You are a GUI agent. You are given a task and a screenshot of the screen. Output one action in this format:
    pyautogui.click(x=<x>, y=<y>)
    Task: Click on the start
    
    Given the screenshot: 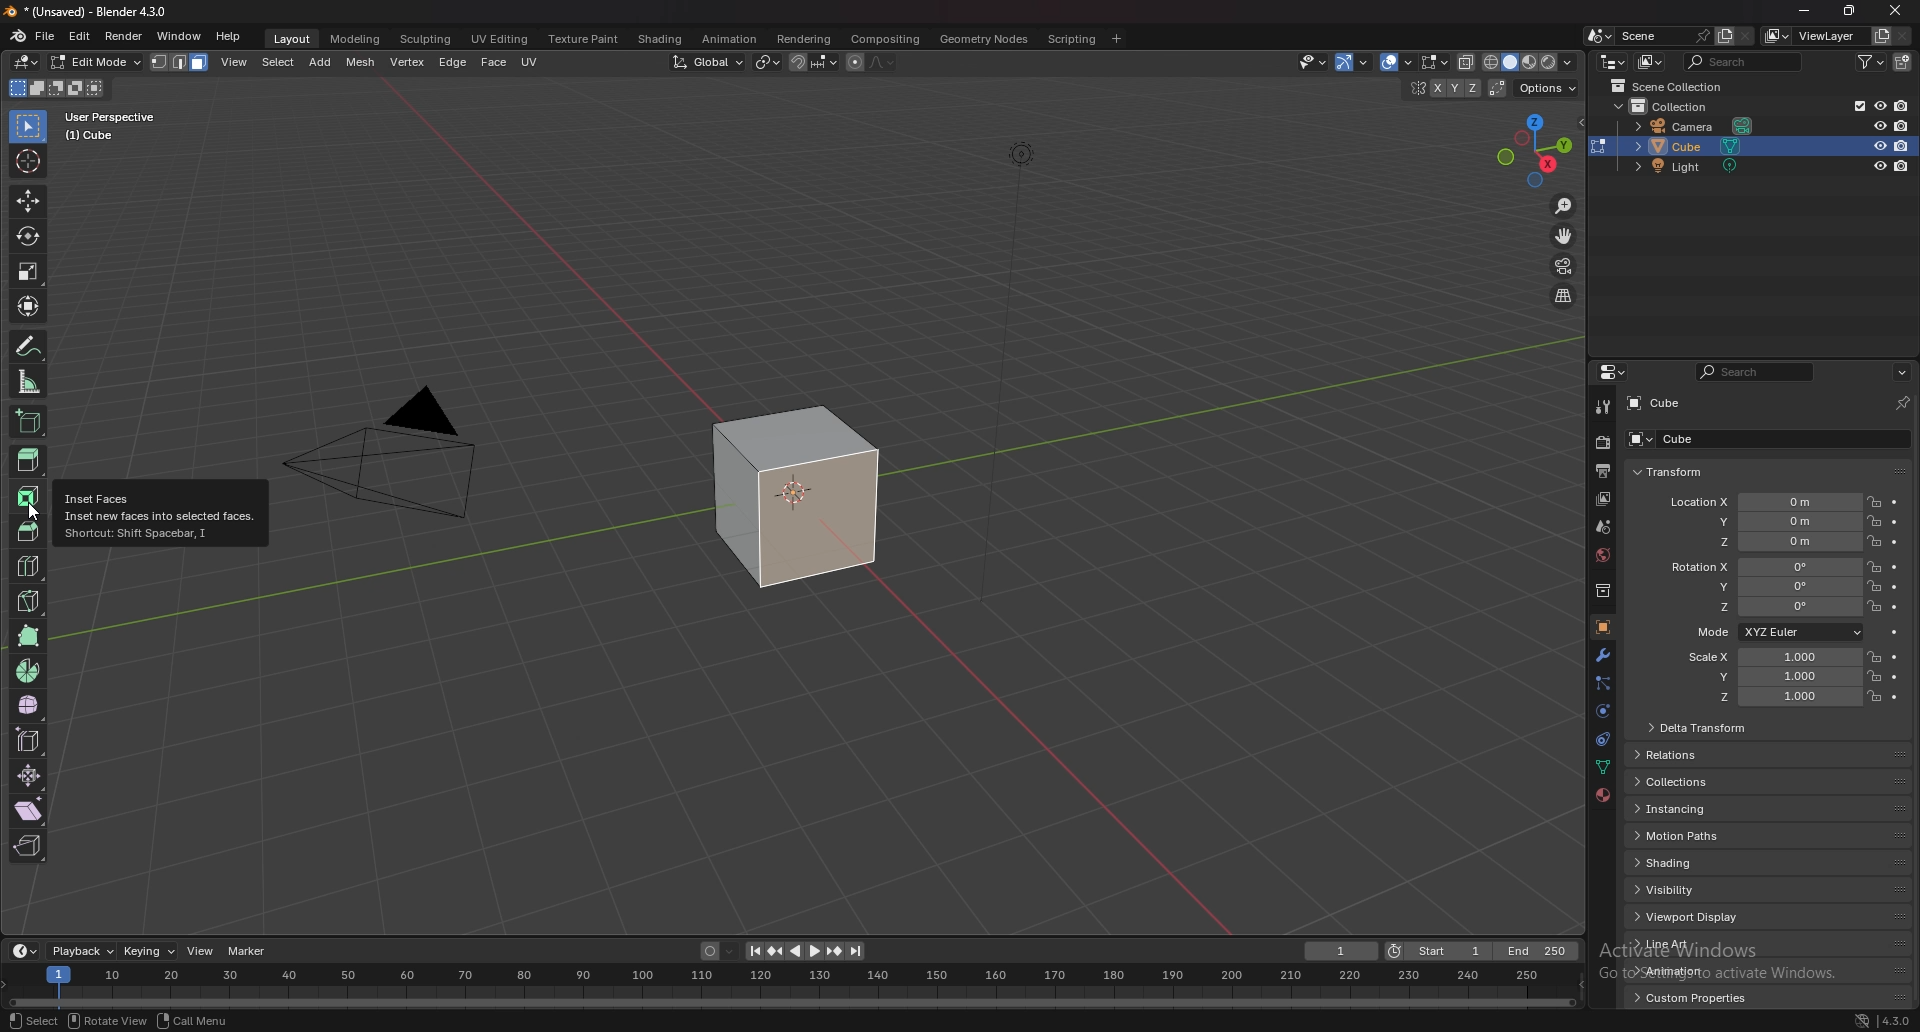 What is the action you would take?
    pyautogui.click(x=1439, y=950)
    